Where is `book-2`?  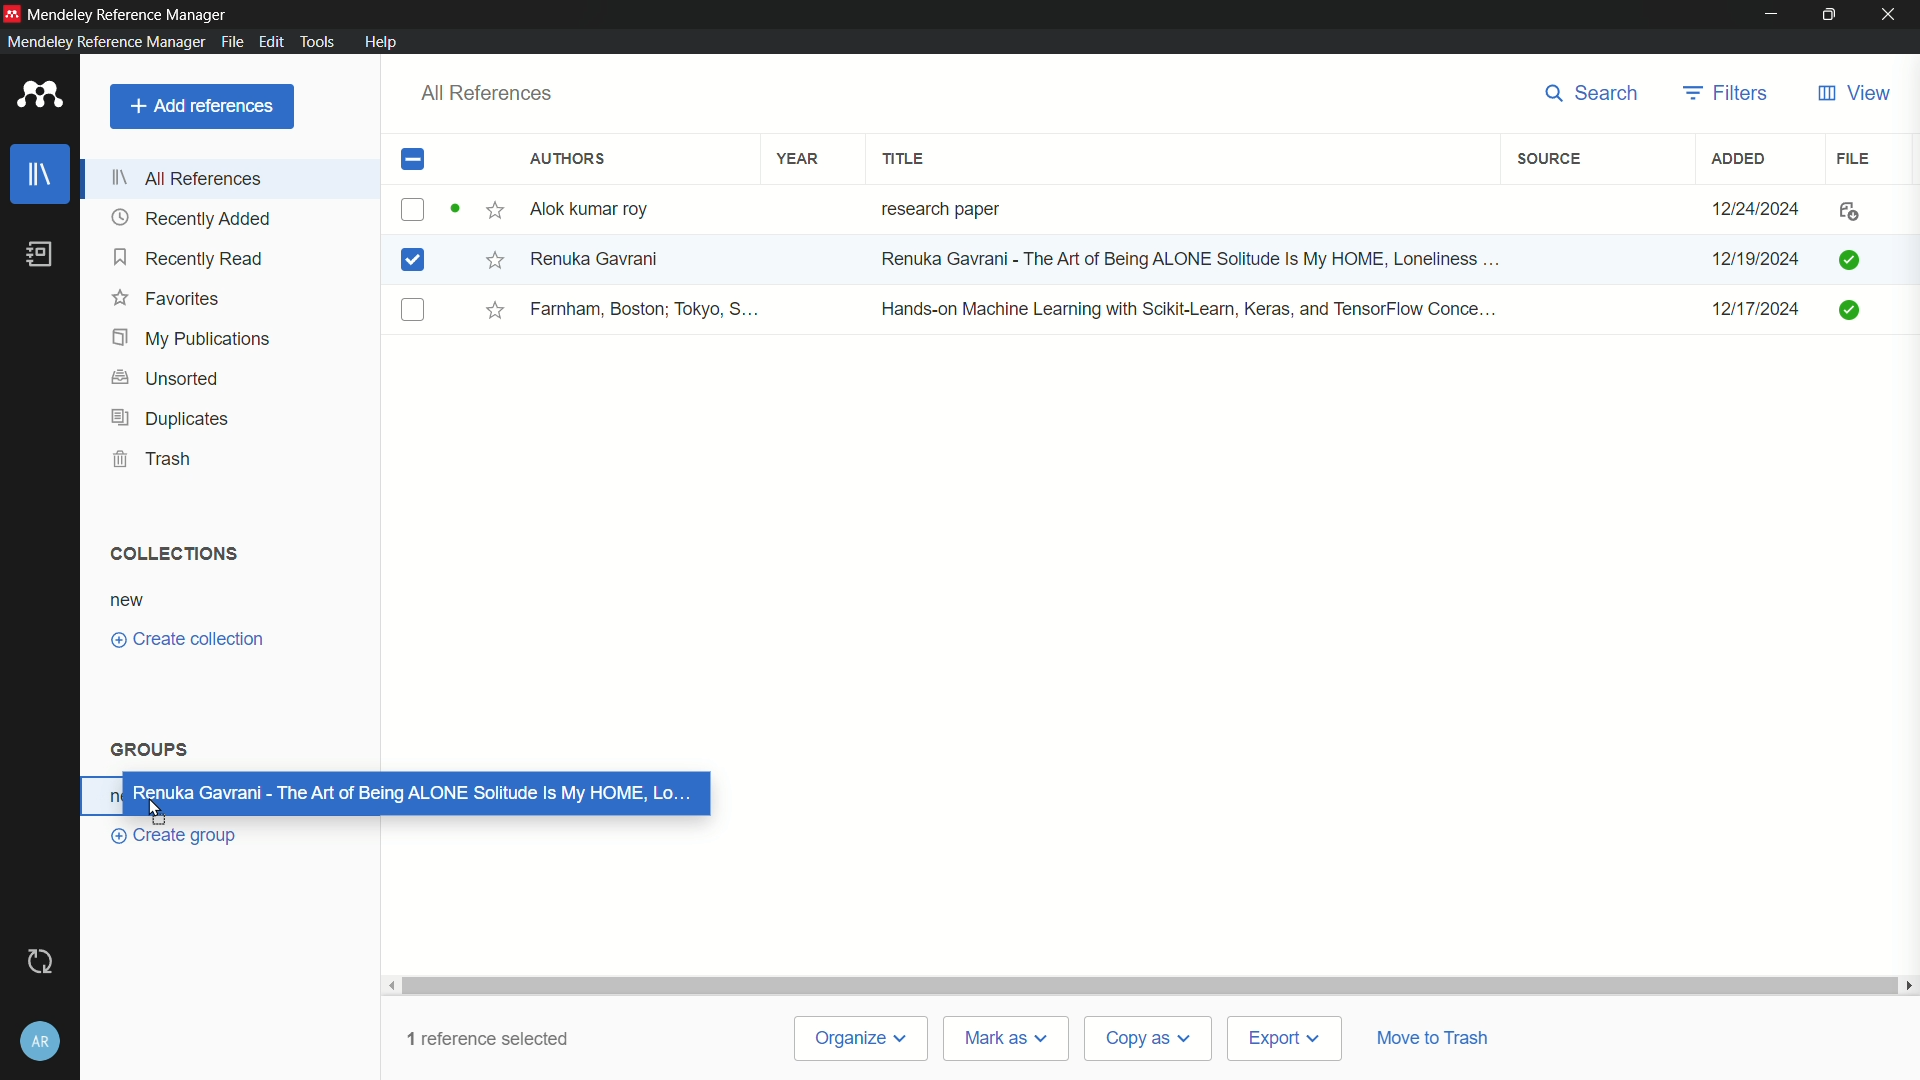 book-2 is located at coordinates (416, 262).